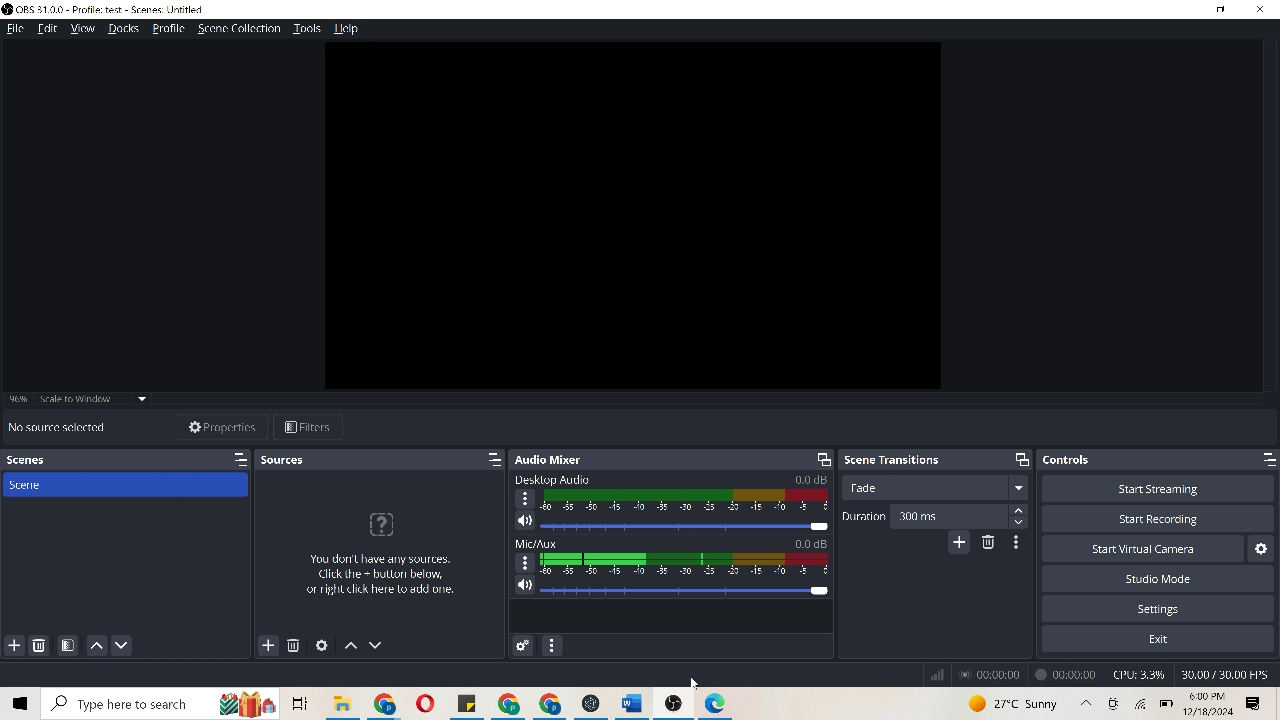  Describe the element at coordinates (1260, 10) in the screenshot. I see `close` at that location.